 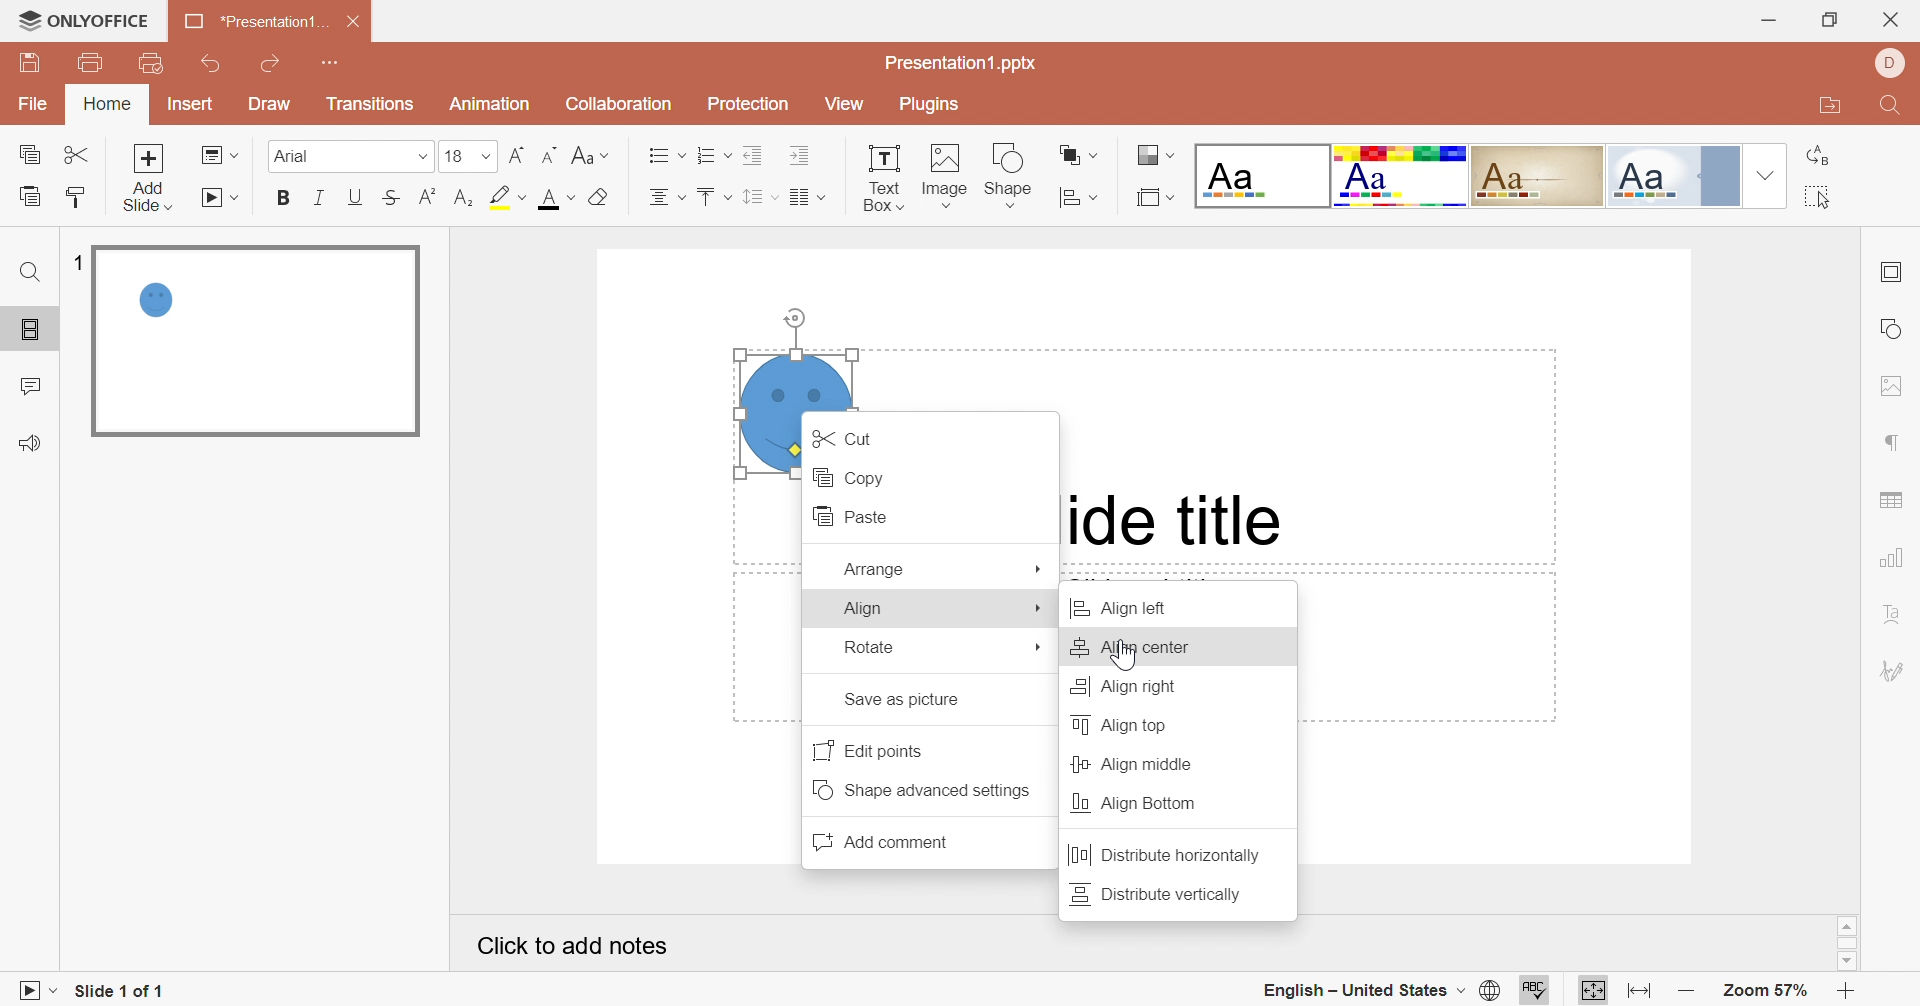 I want to click on 1, so click(x=77, y=259).